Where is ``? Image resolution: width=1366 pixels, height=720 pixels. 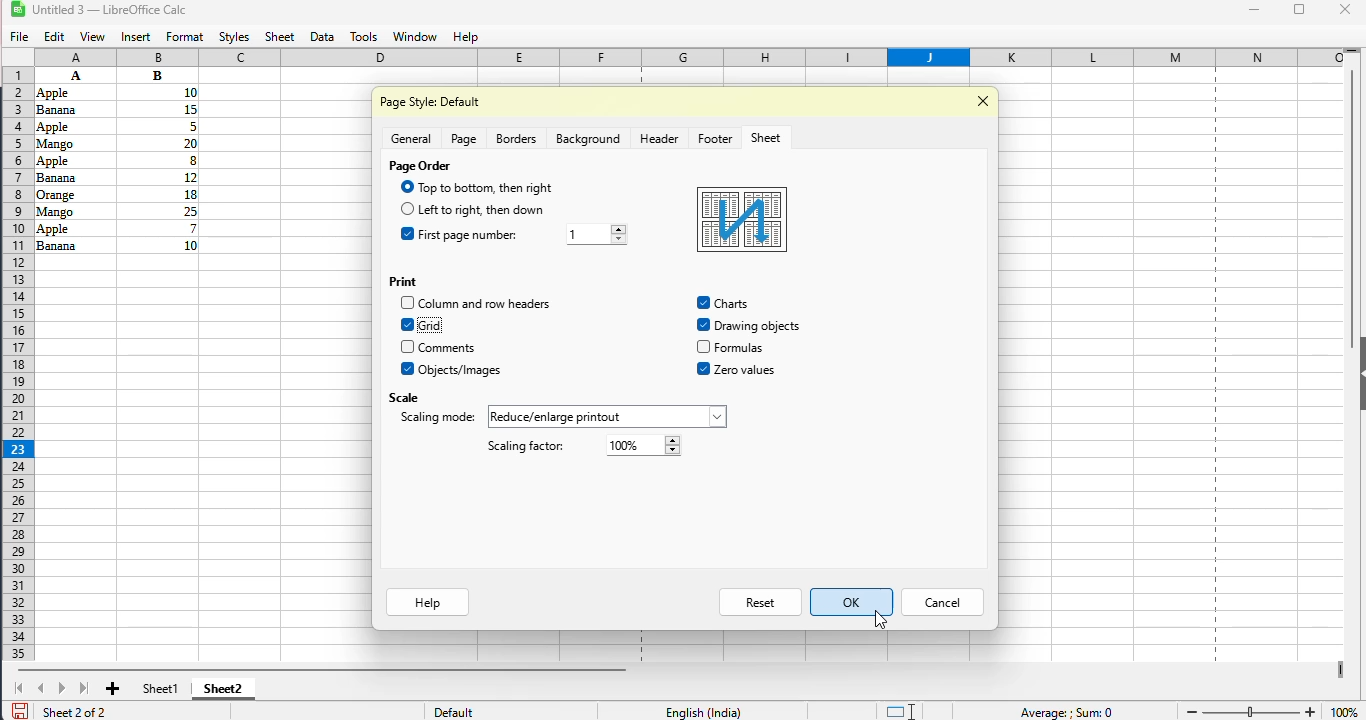
 is located at coordinates (158, 92).